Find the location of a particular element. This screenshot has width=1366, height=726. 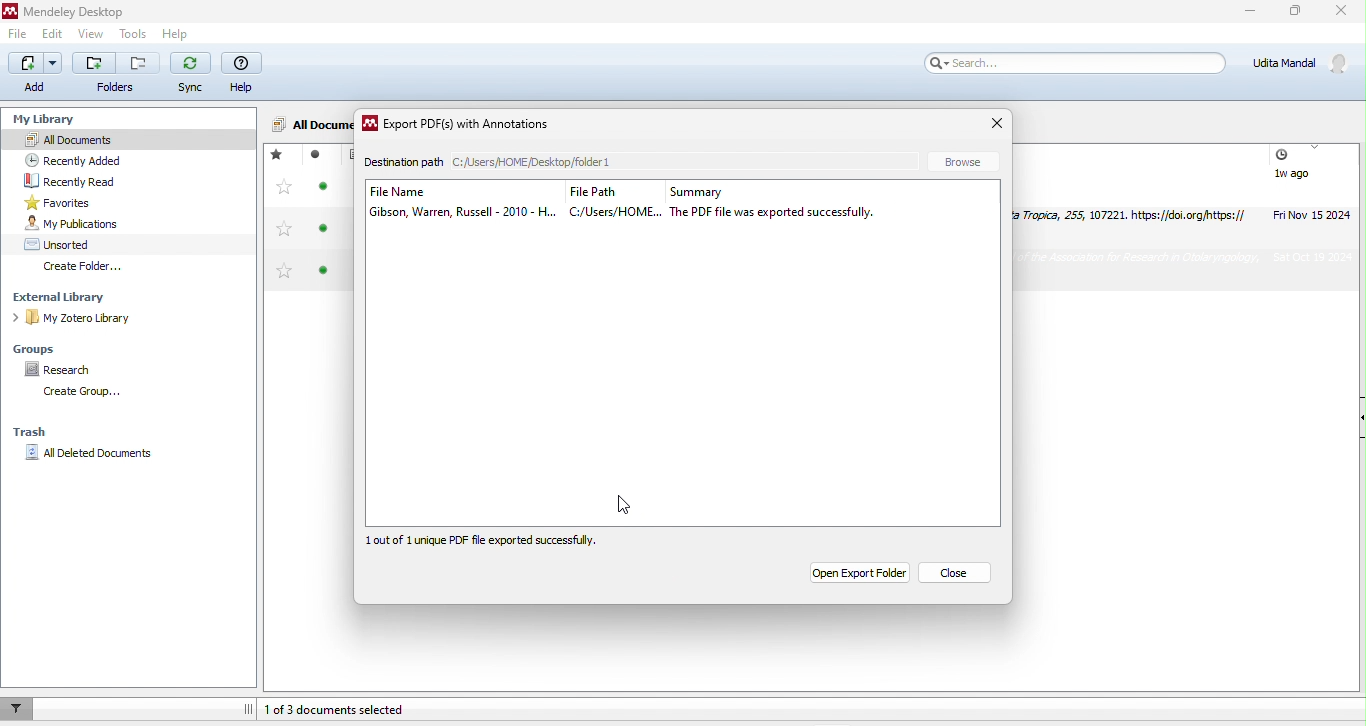

recently added is located at coordinates (86, 158).